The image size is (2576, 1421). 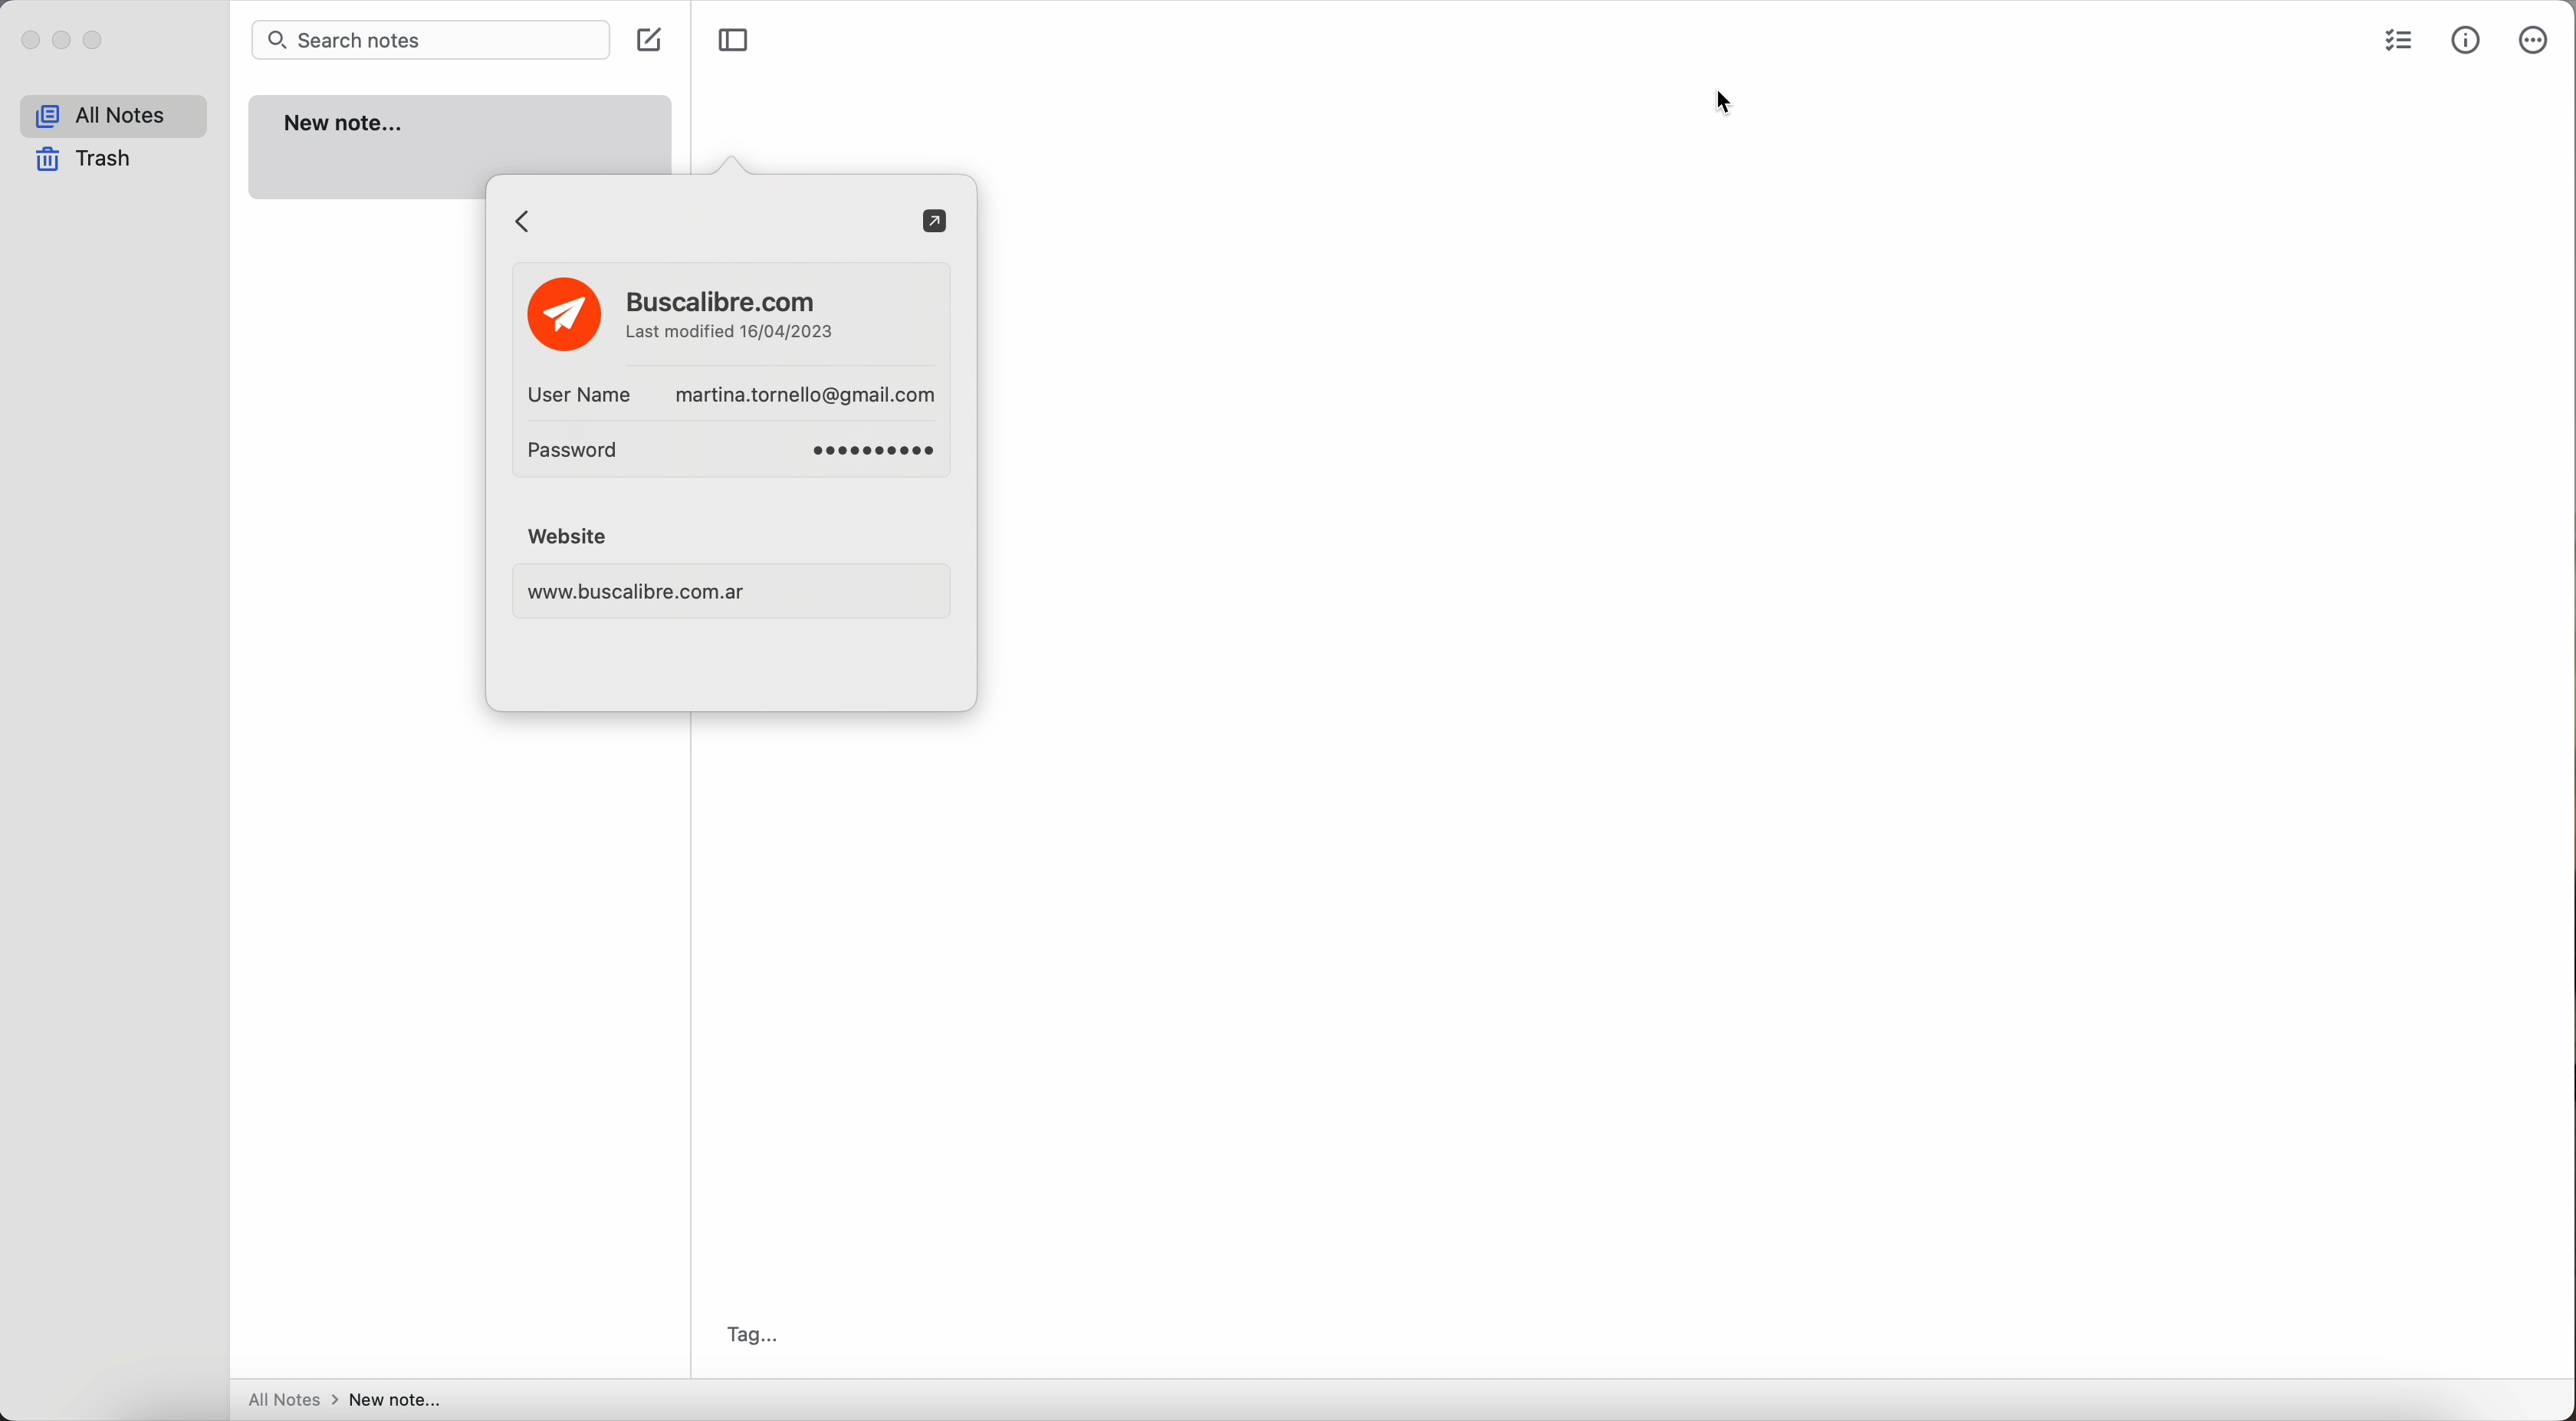 I want to click on all notes, so click(x=111, y=117).